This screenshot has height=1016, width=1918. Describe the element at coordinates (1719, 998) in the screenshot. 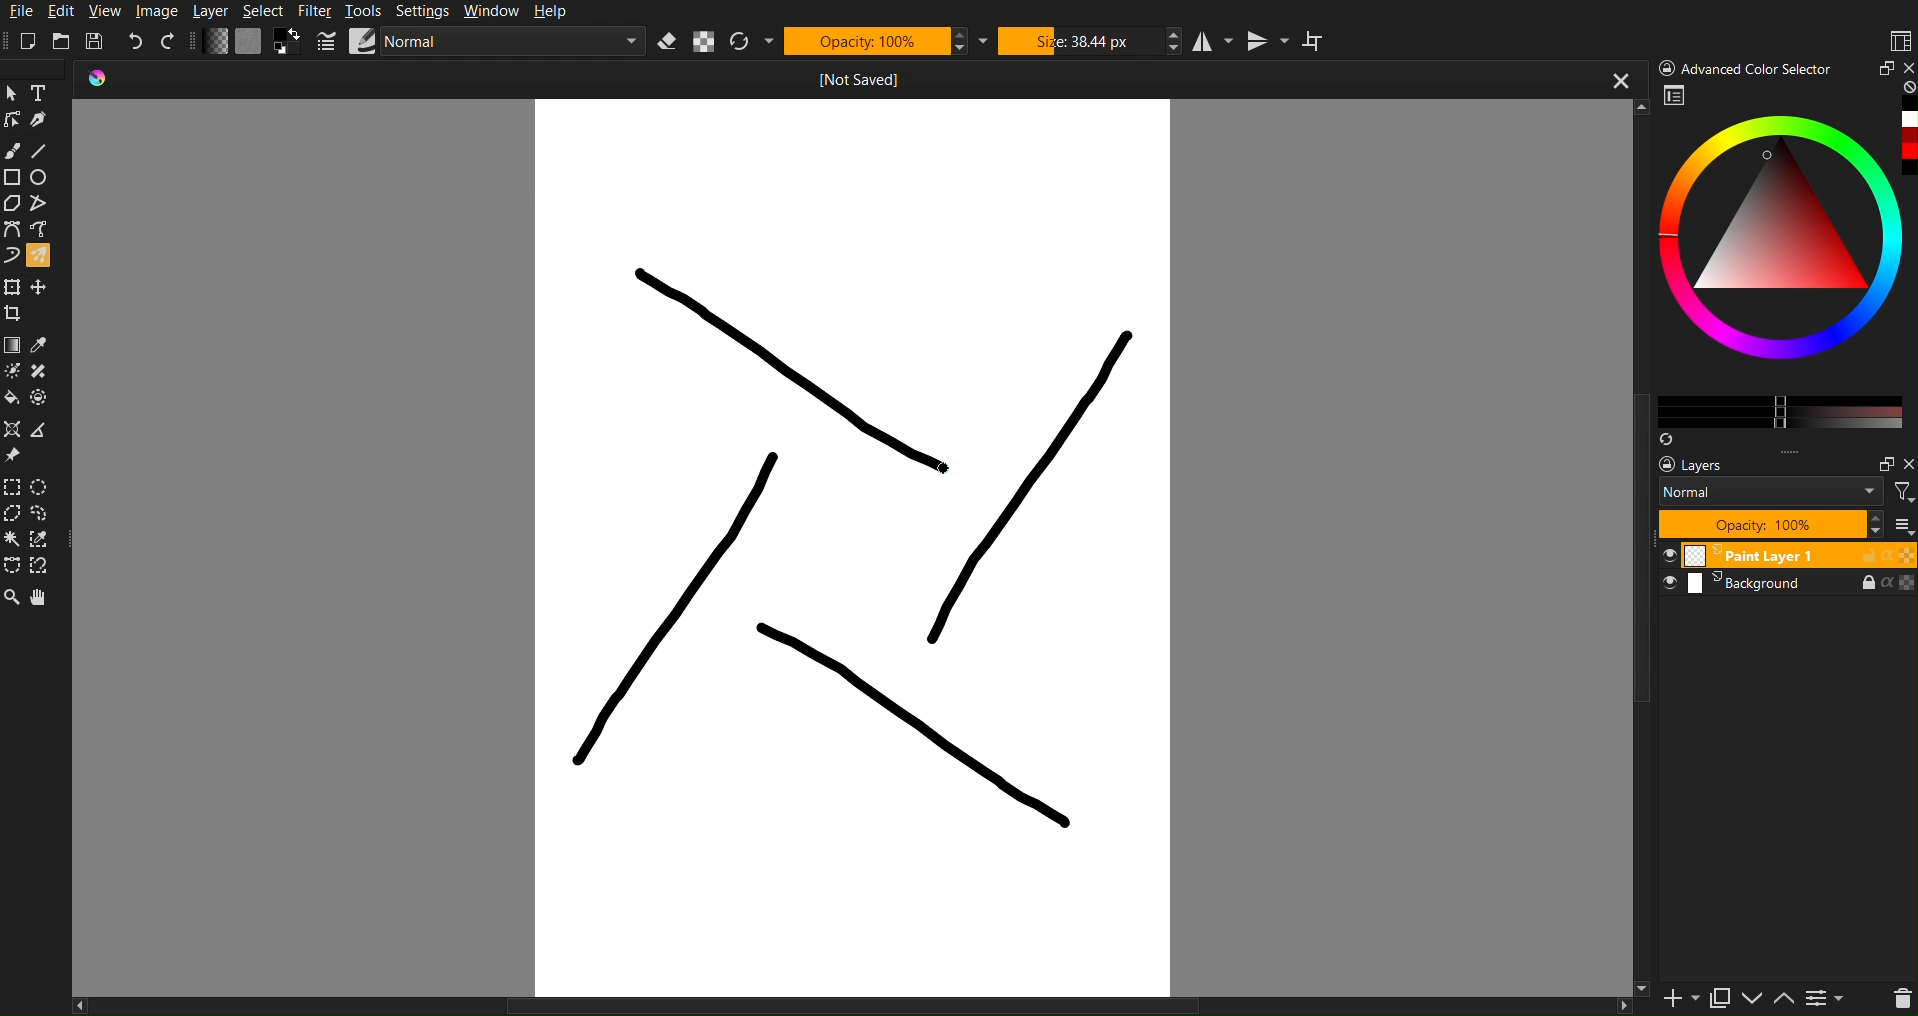

I see `copy` at that location.